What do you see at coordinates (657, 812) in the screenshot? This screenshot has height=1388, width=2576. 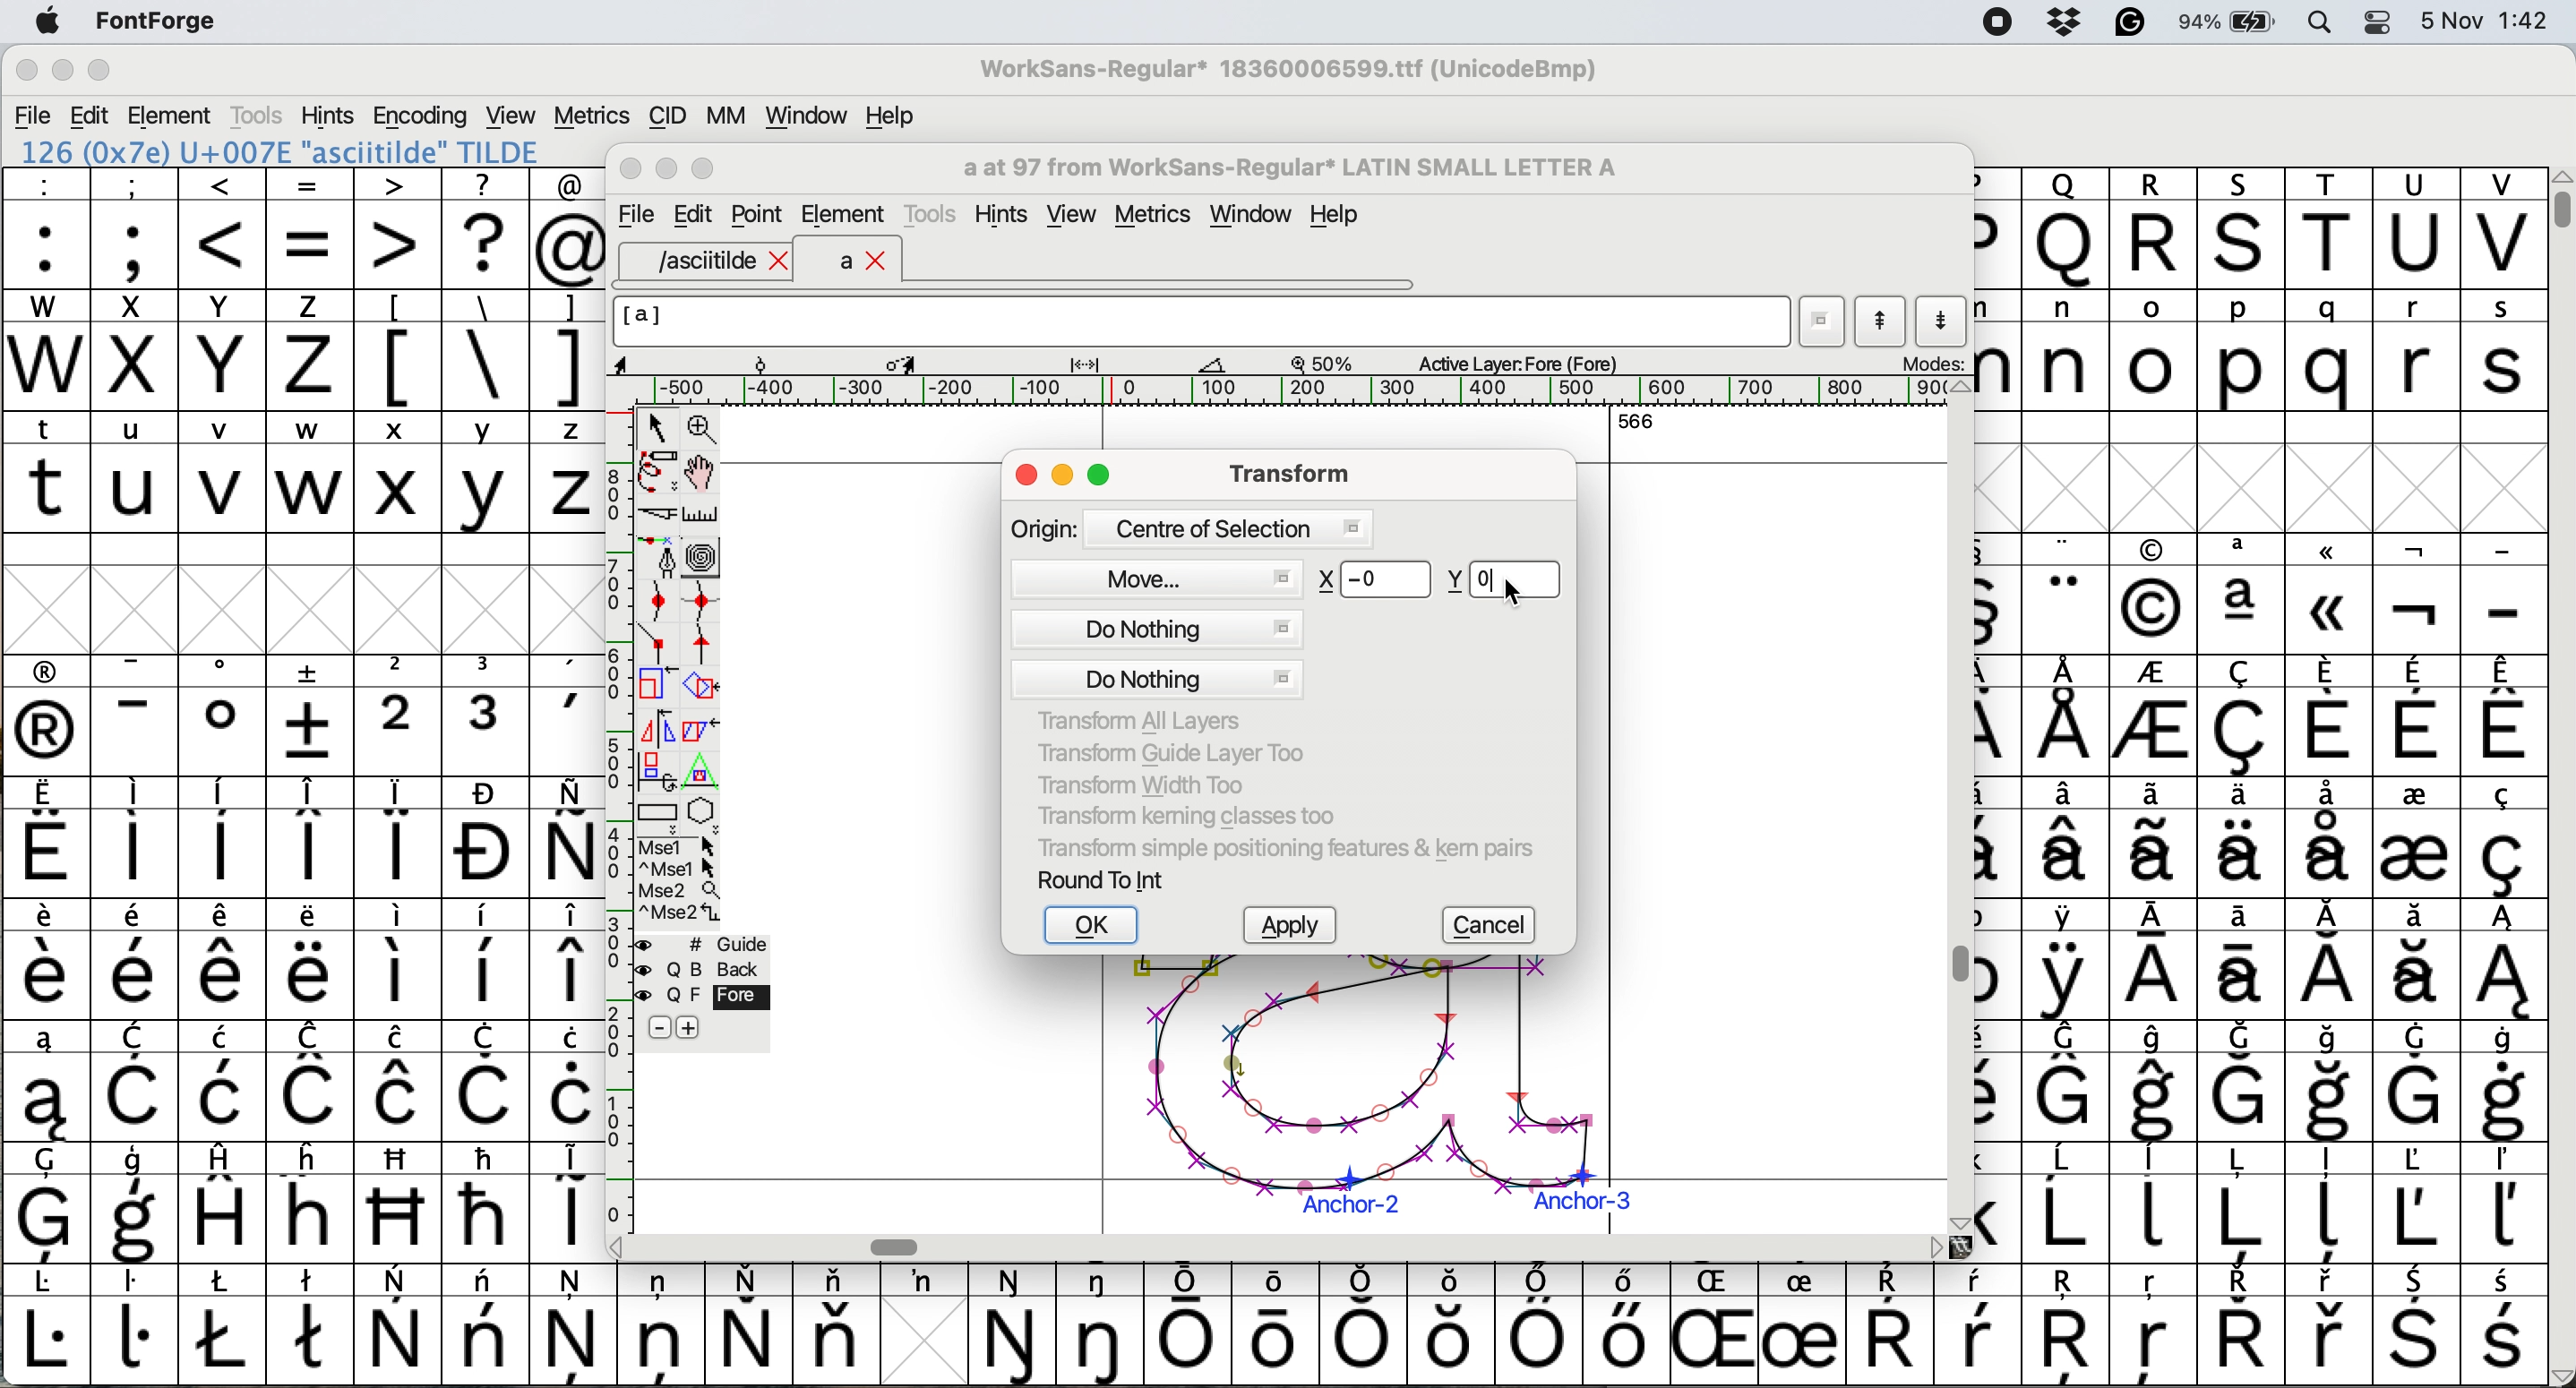 I see `Rectangle or box` at bounding box center [657, 812].